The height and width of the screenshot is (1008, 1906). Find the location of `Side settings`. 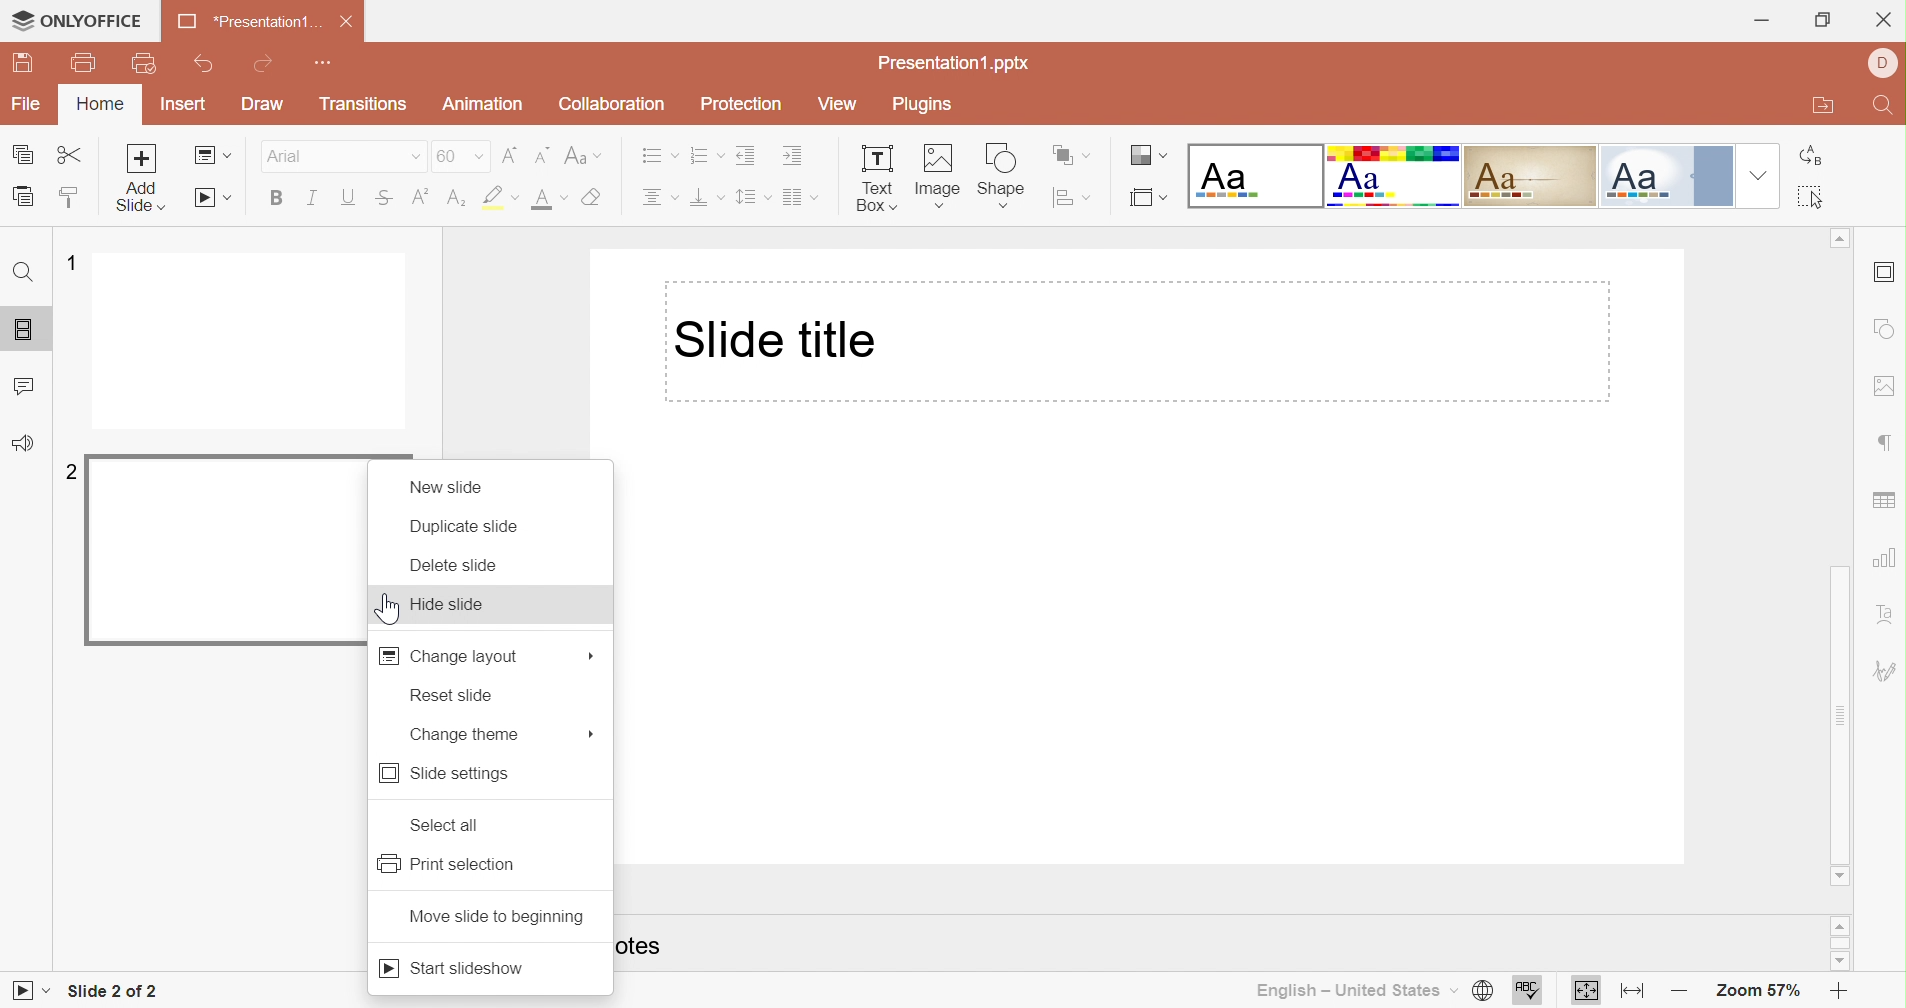

Side settings is located at coordinates (444, 775).